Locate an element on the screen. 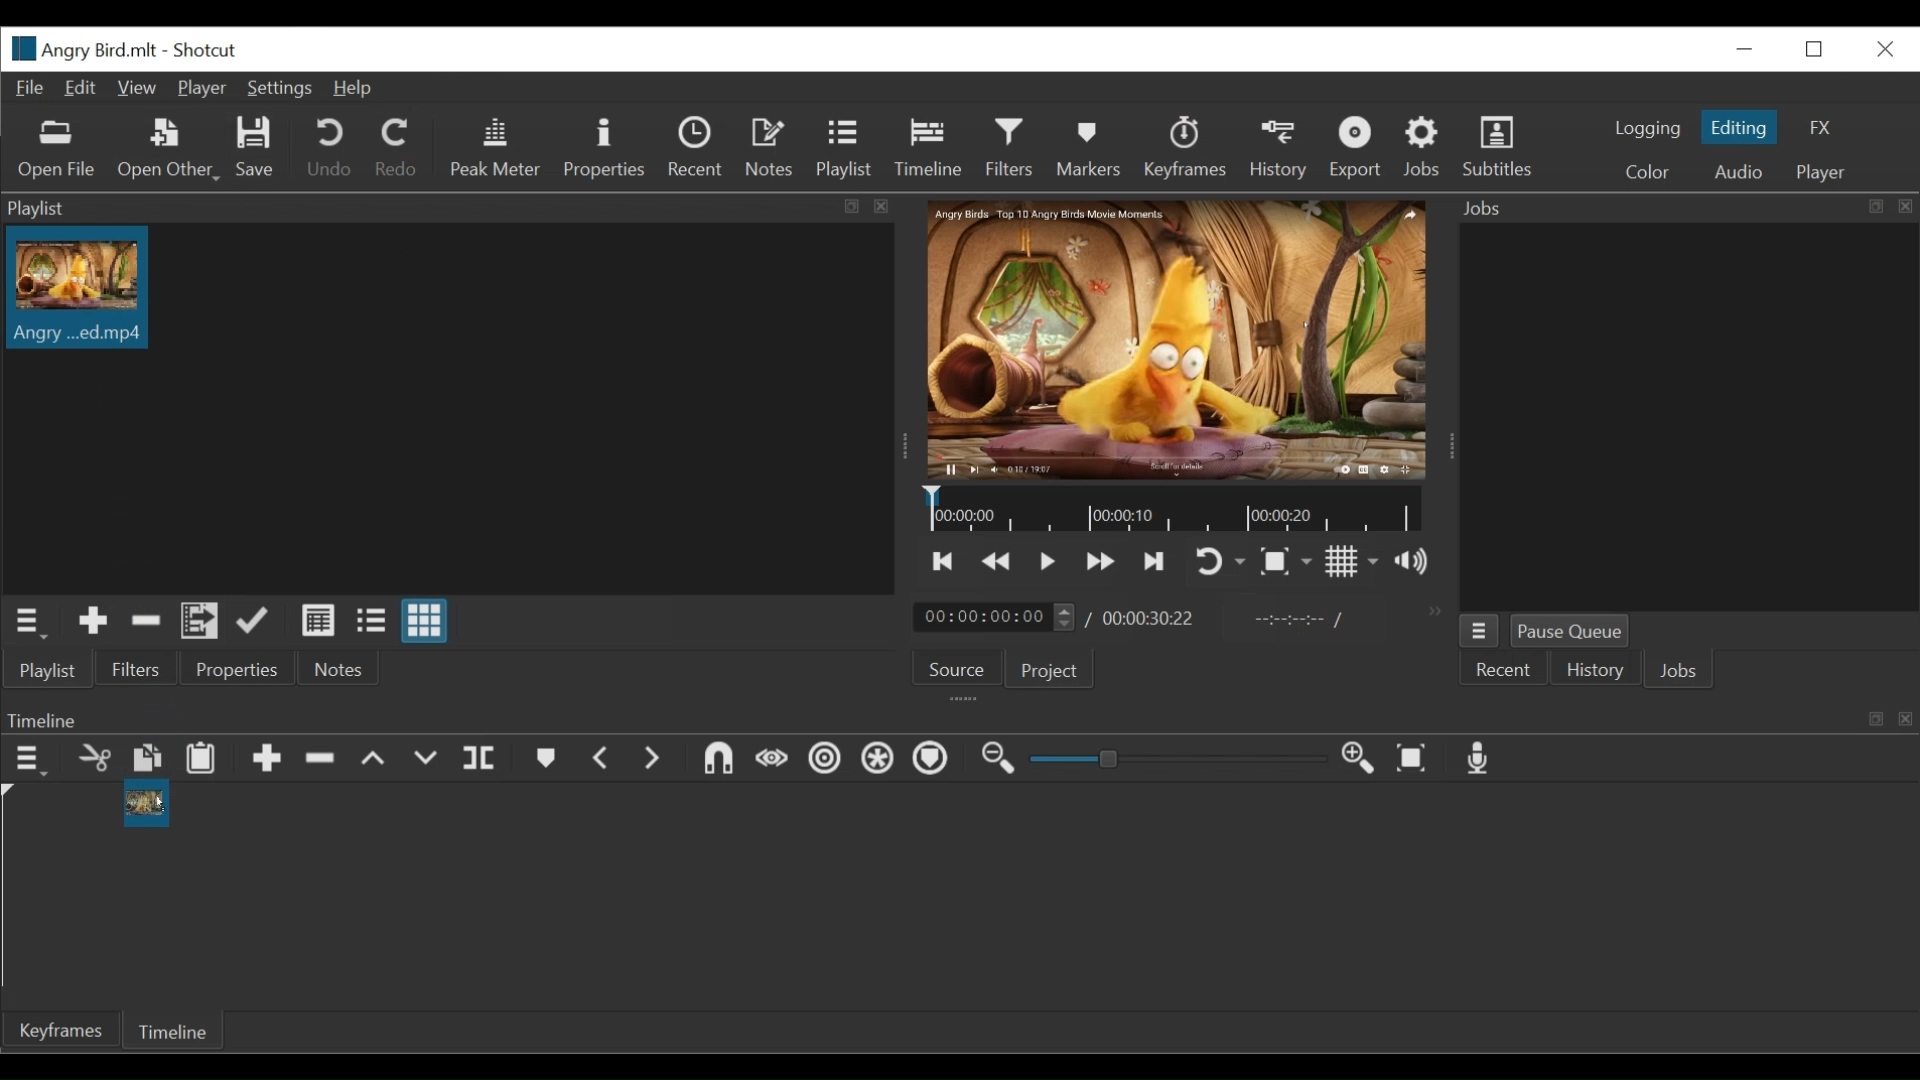 The image size is (1920, 1080). Export is located at coordinates (1358, 147).